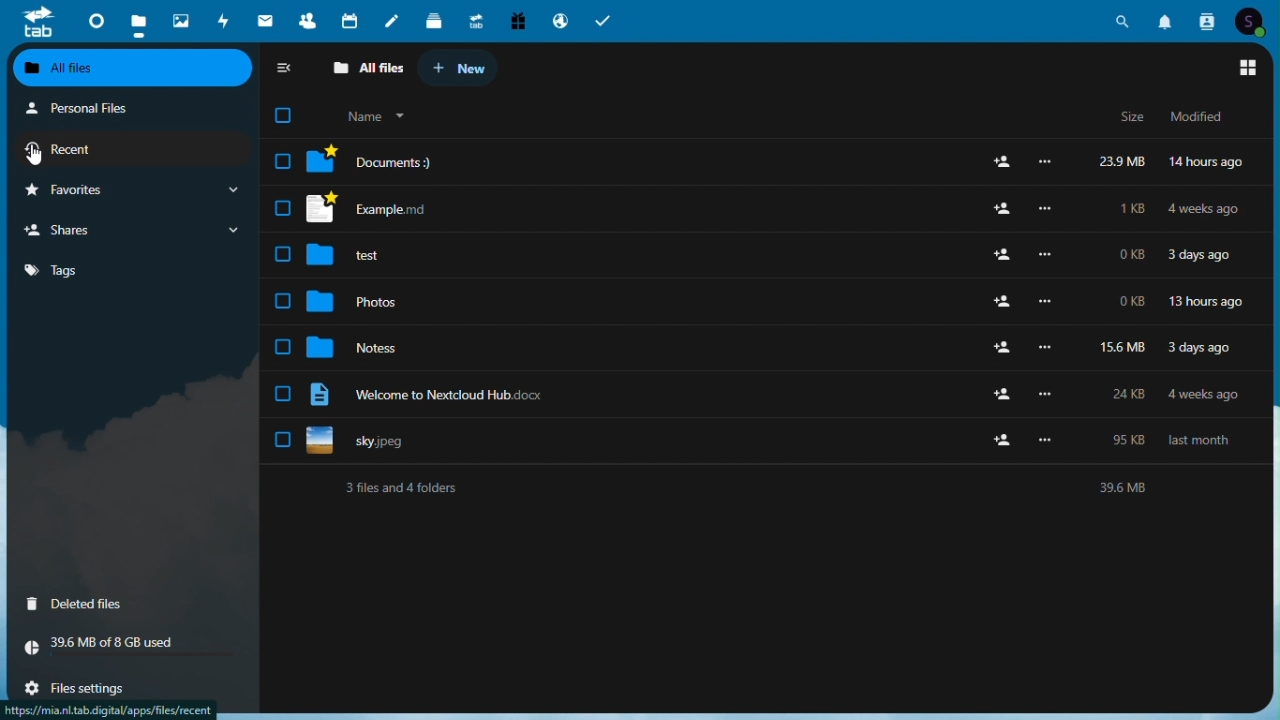 Image resolution: width=1280 pixels, height=720 pixels. I want to click on tasks, so click(605, 21).